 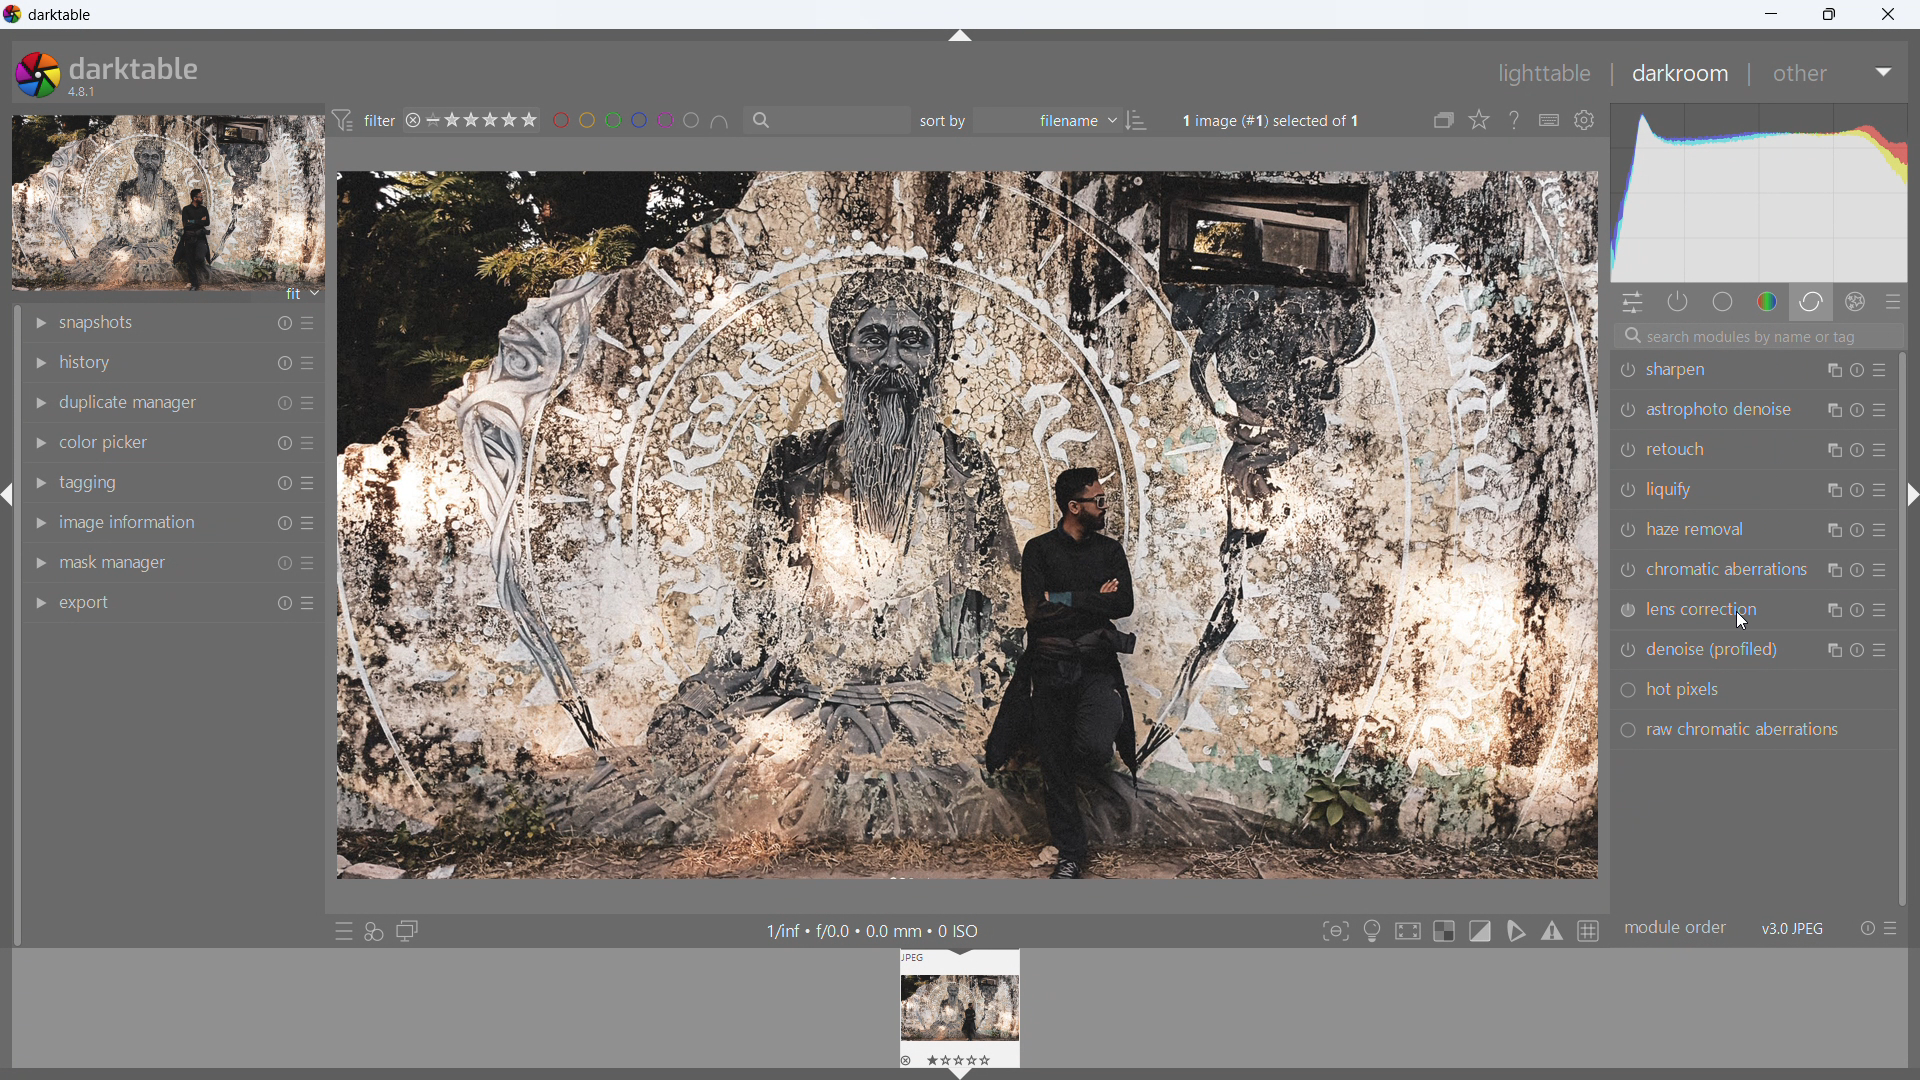 I want to click on more options, so click(x=310, y=564).